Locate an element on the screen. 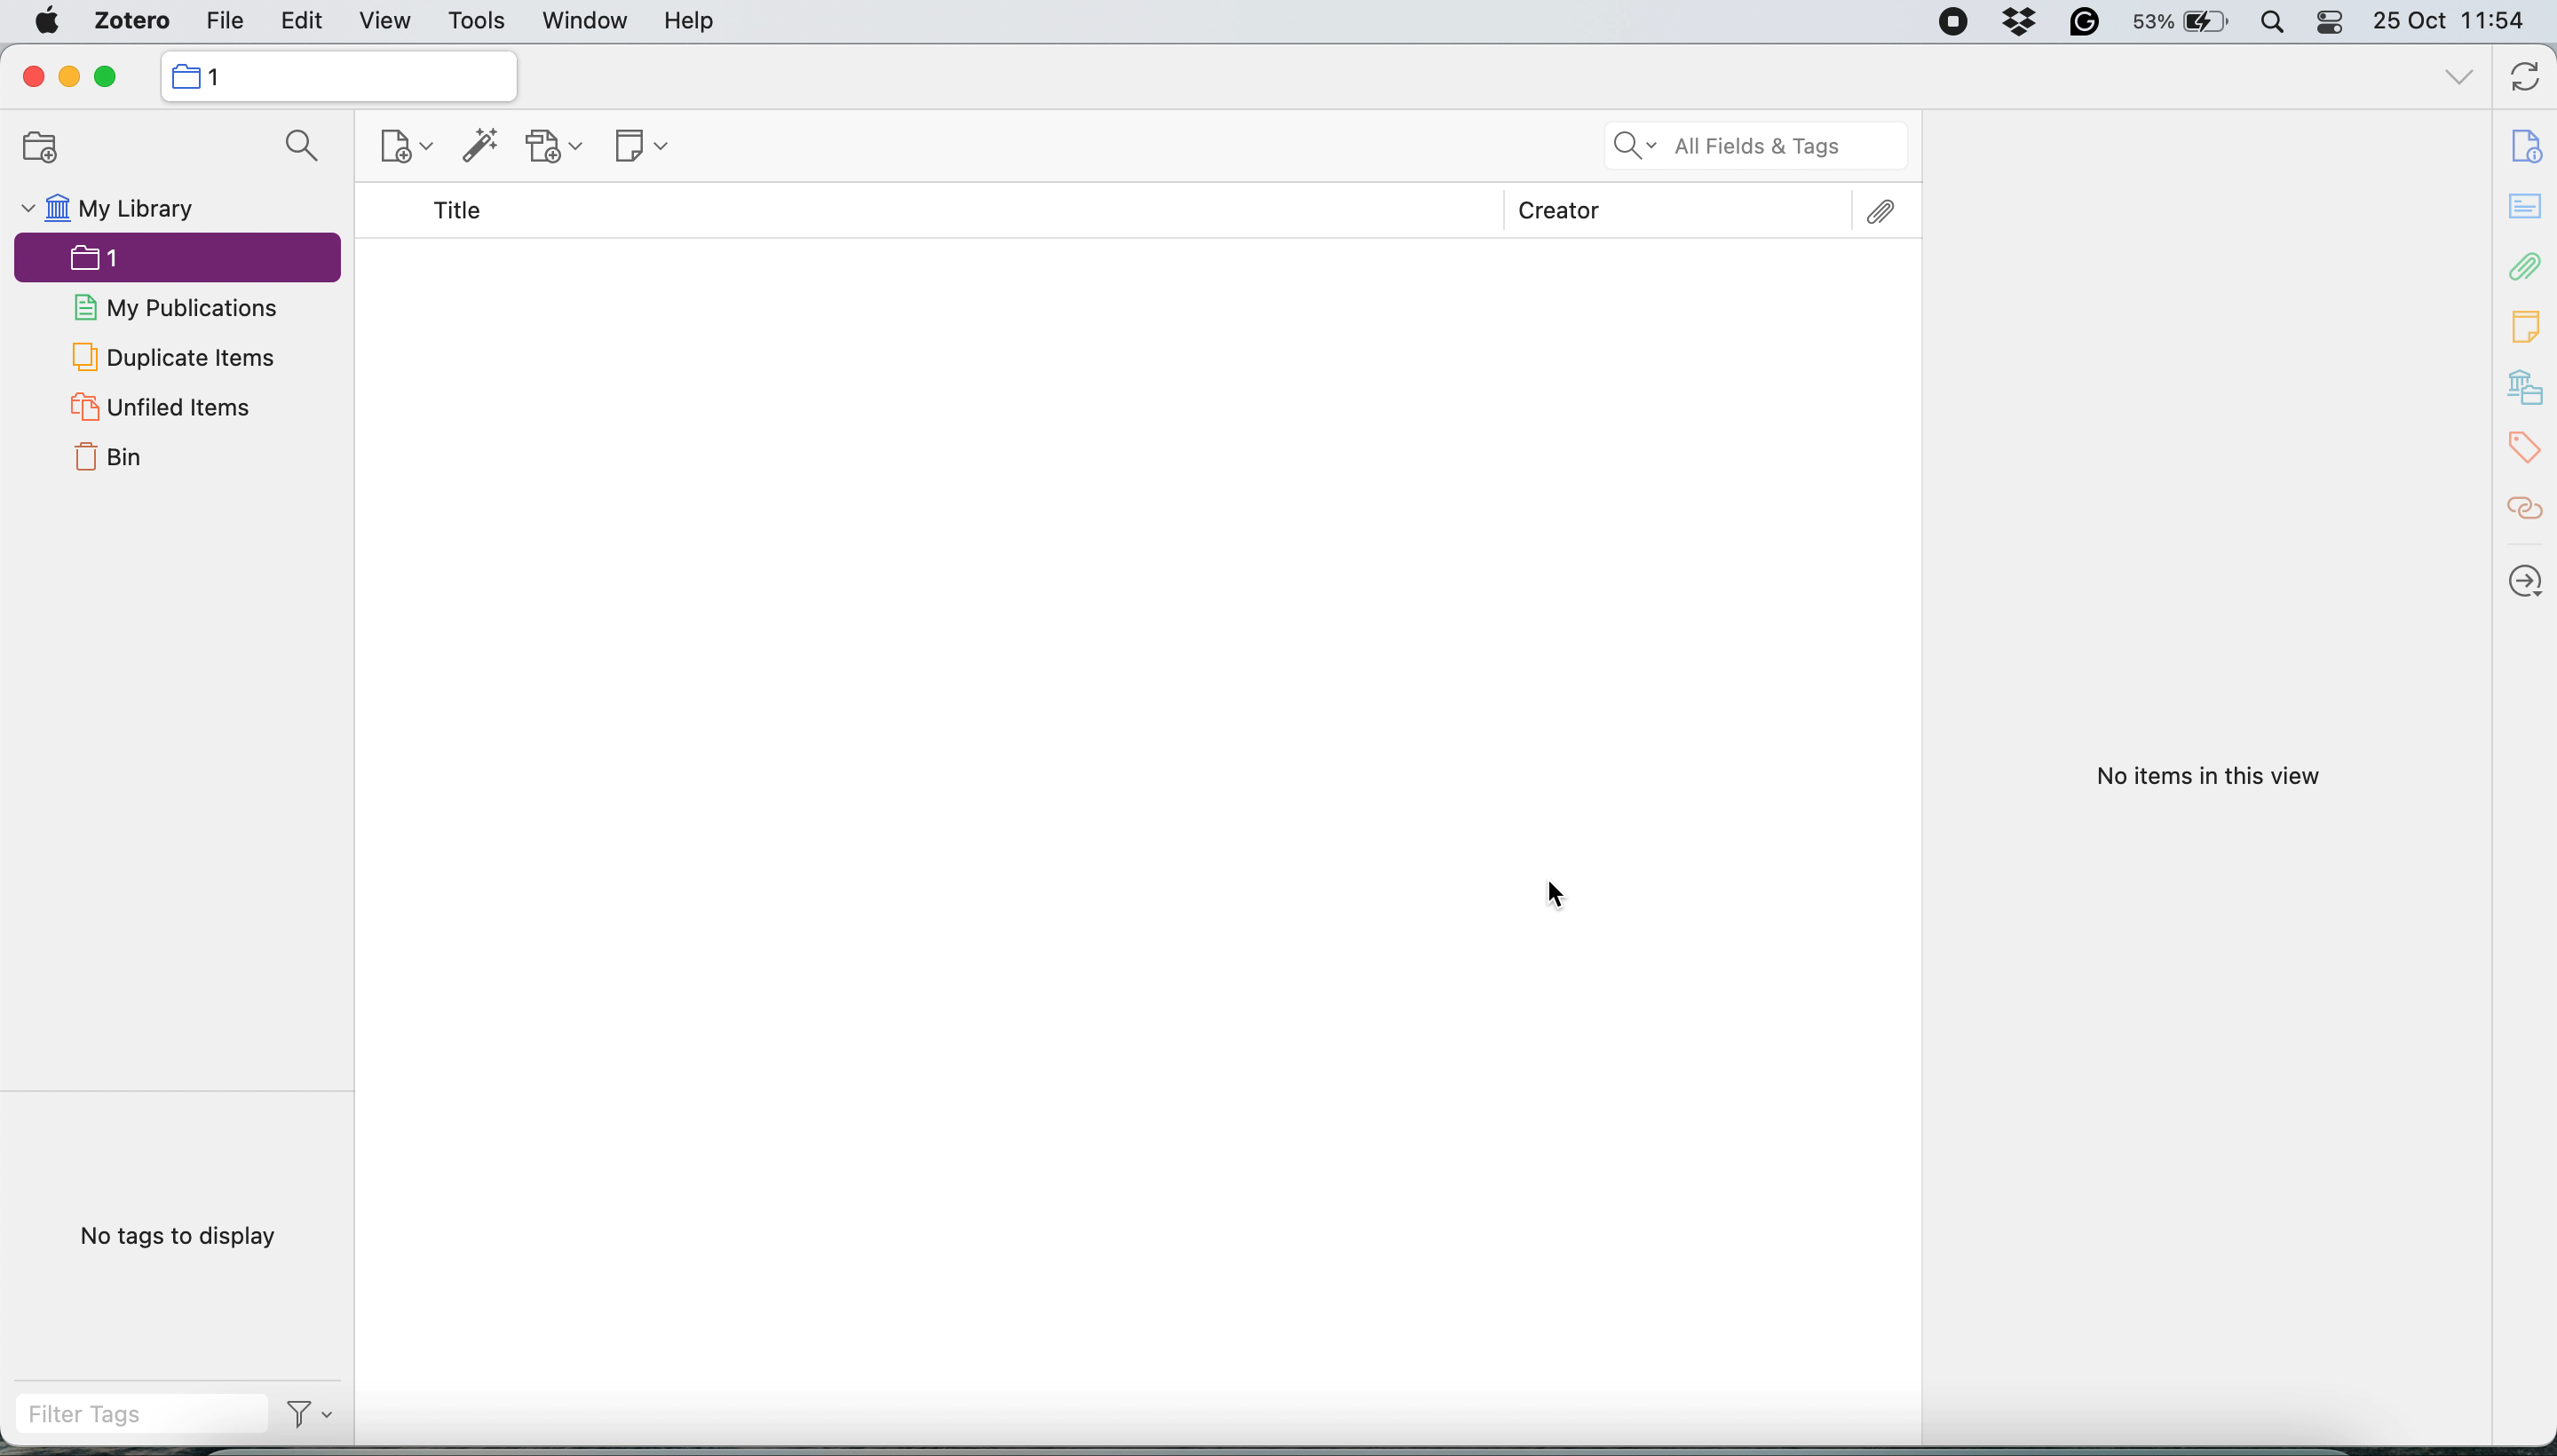  Cursor Position AFTER_LAST_ACTION is located at coordinates (1557, 895).